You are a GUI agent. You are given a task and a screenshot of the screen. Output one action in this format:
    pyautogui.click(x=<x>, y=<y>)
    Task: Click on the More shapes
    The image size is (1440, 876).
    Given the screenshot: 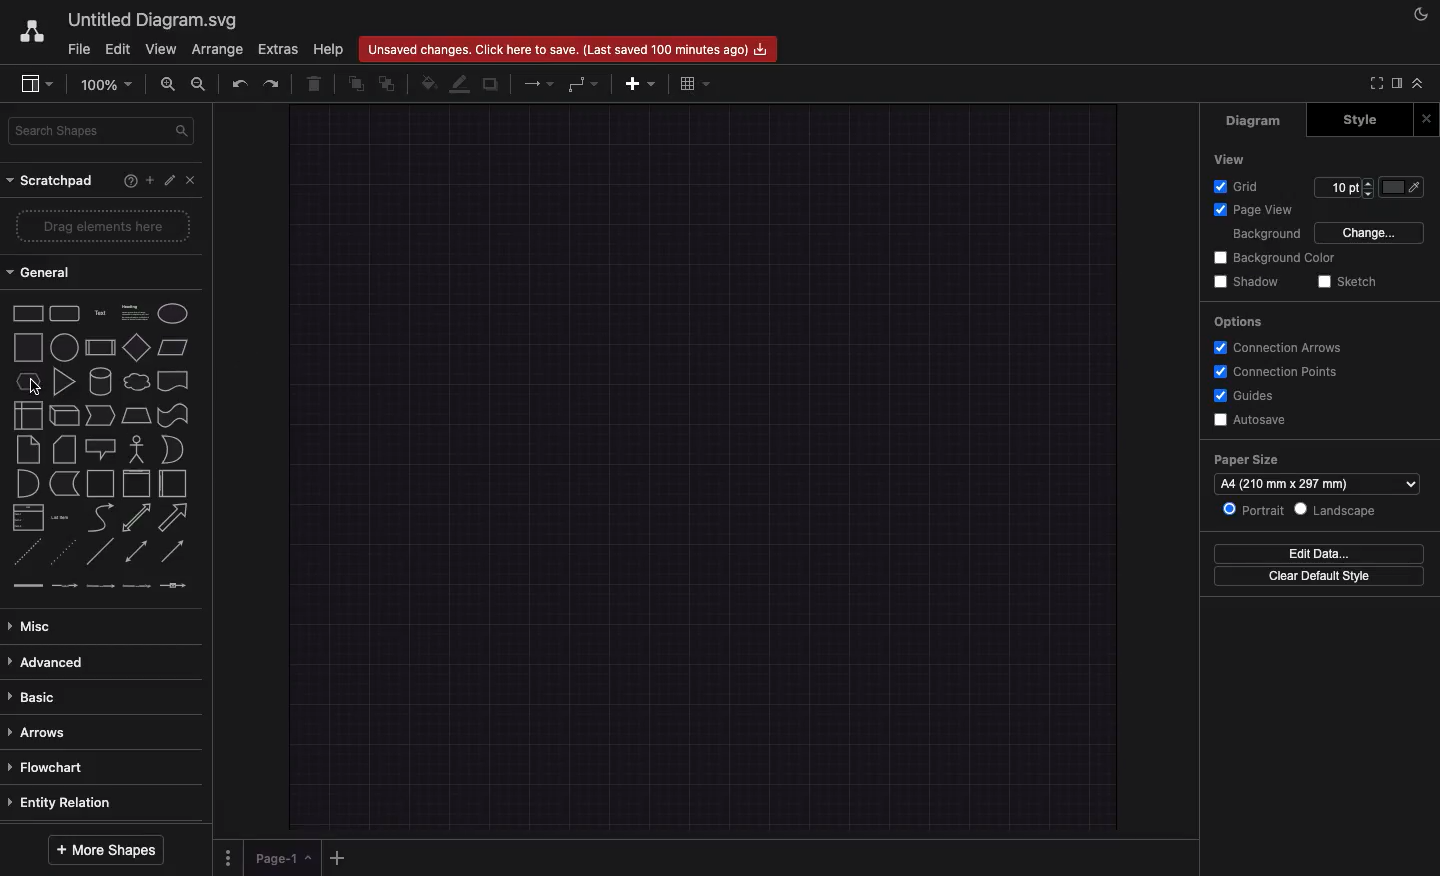 What is the action you would take?
    pyautogui.click(x=106, y=849)
    